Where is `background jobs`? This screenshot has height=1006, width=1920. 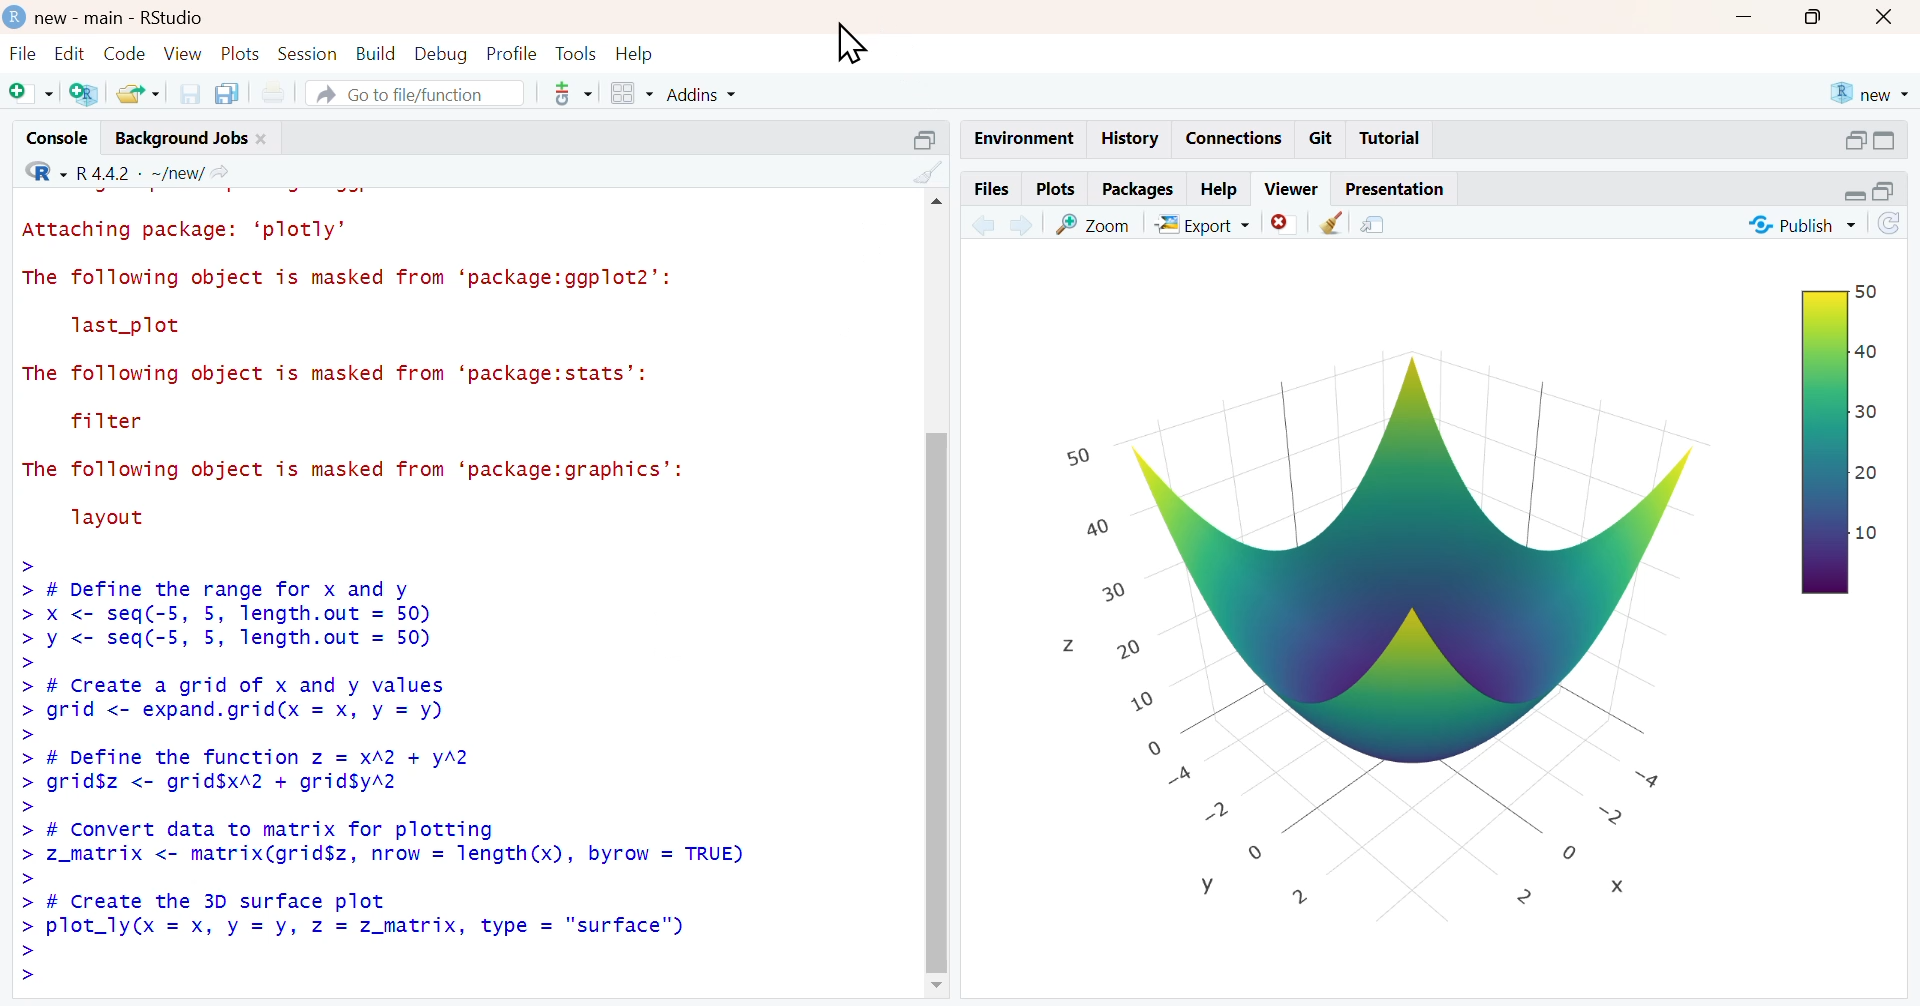 background jobs is located at coordinates (177, 137).